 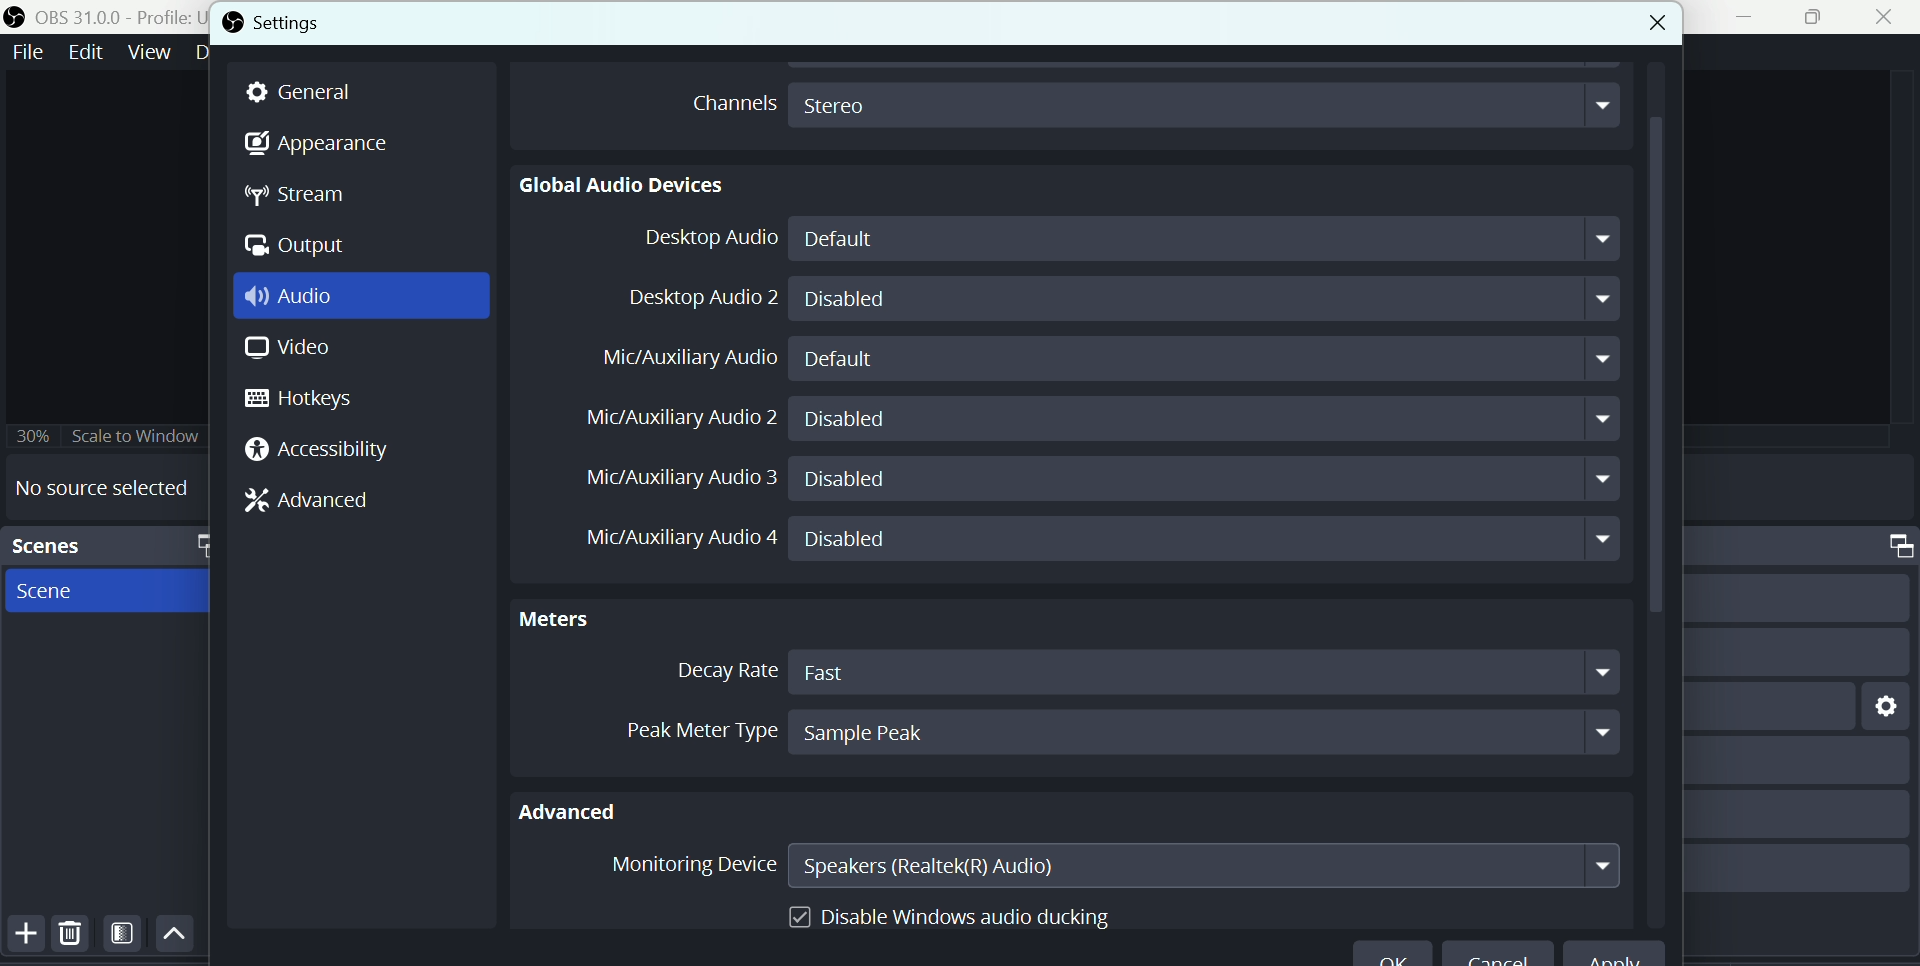 I want to click on stream, so click(x=304, y=197).